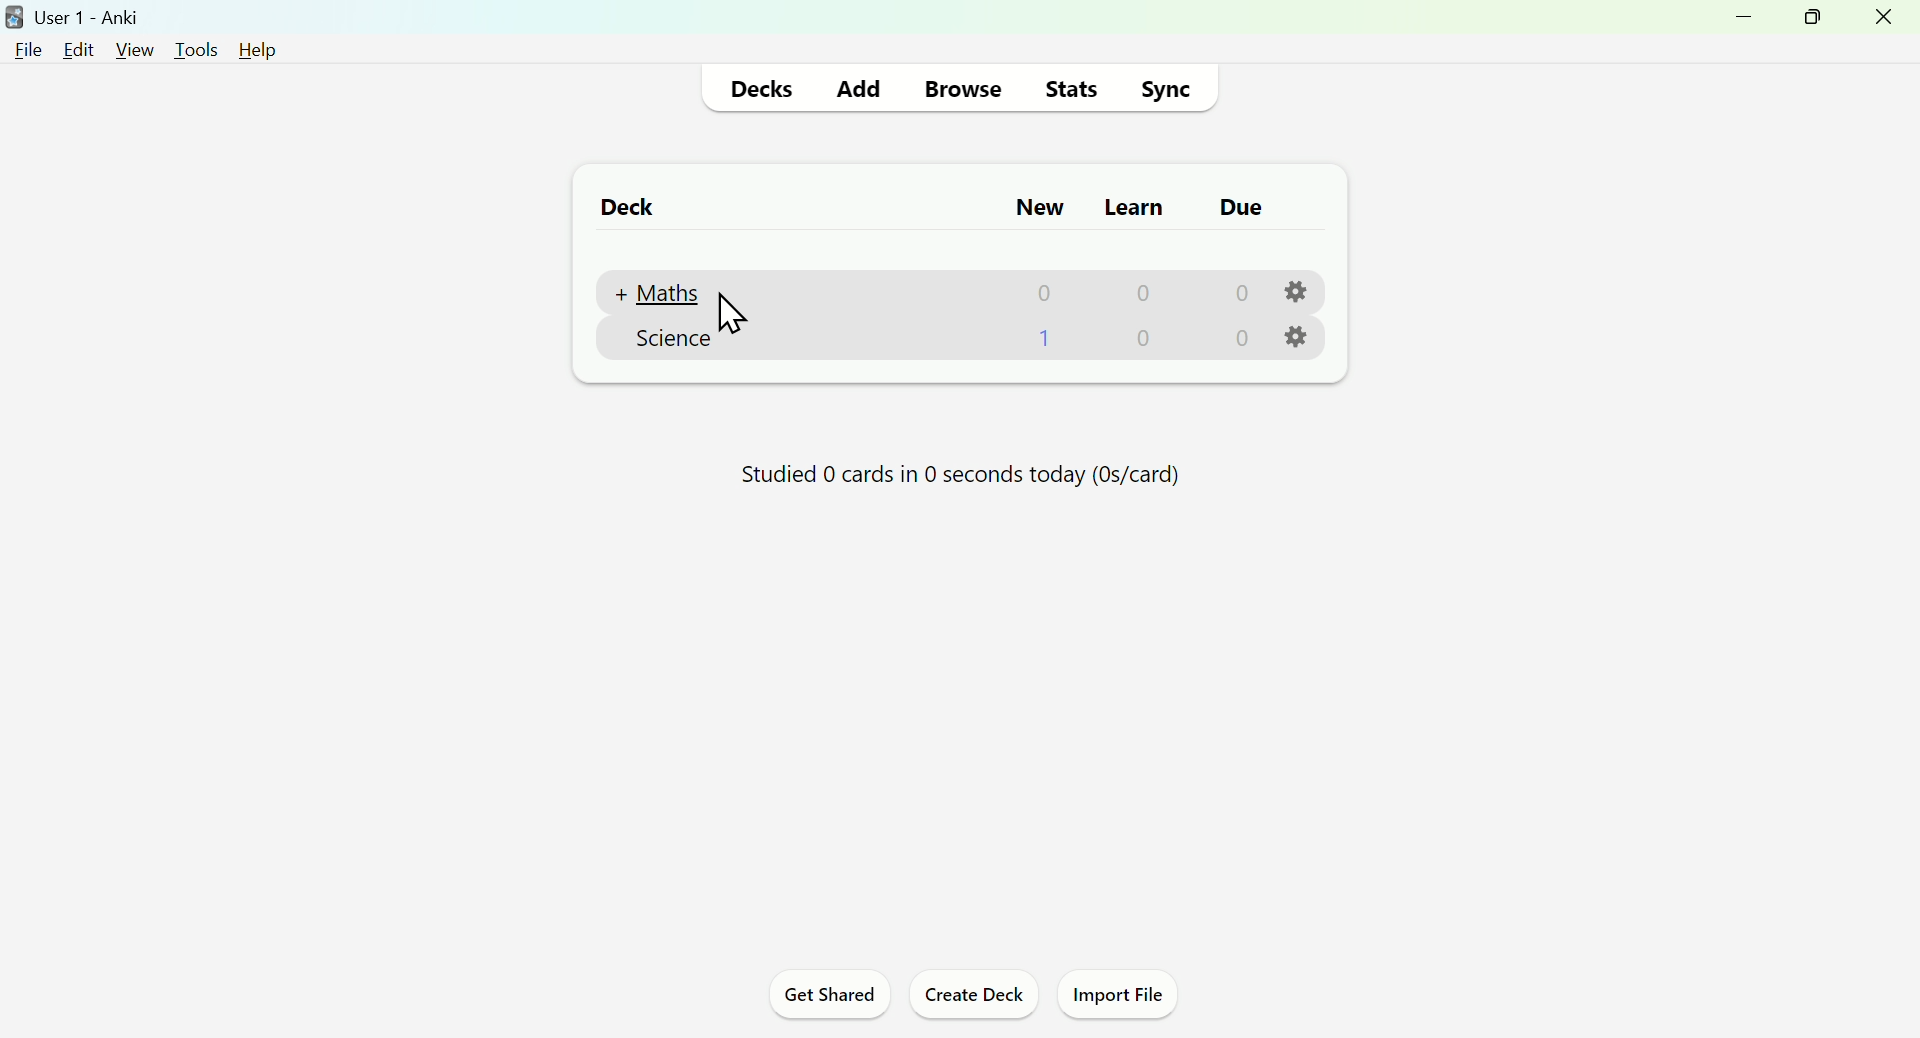 This screenshot has width=1920, height=1038. What do you see at coordinates (1308, 339) in the screenshot?
I see `settings` at bounding box center [1308, 339].